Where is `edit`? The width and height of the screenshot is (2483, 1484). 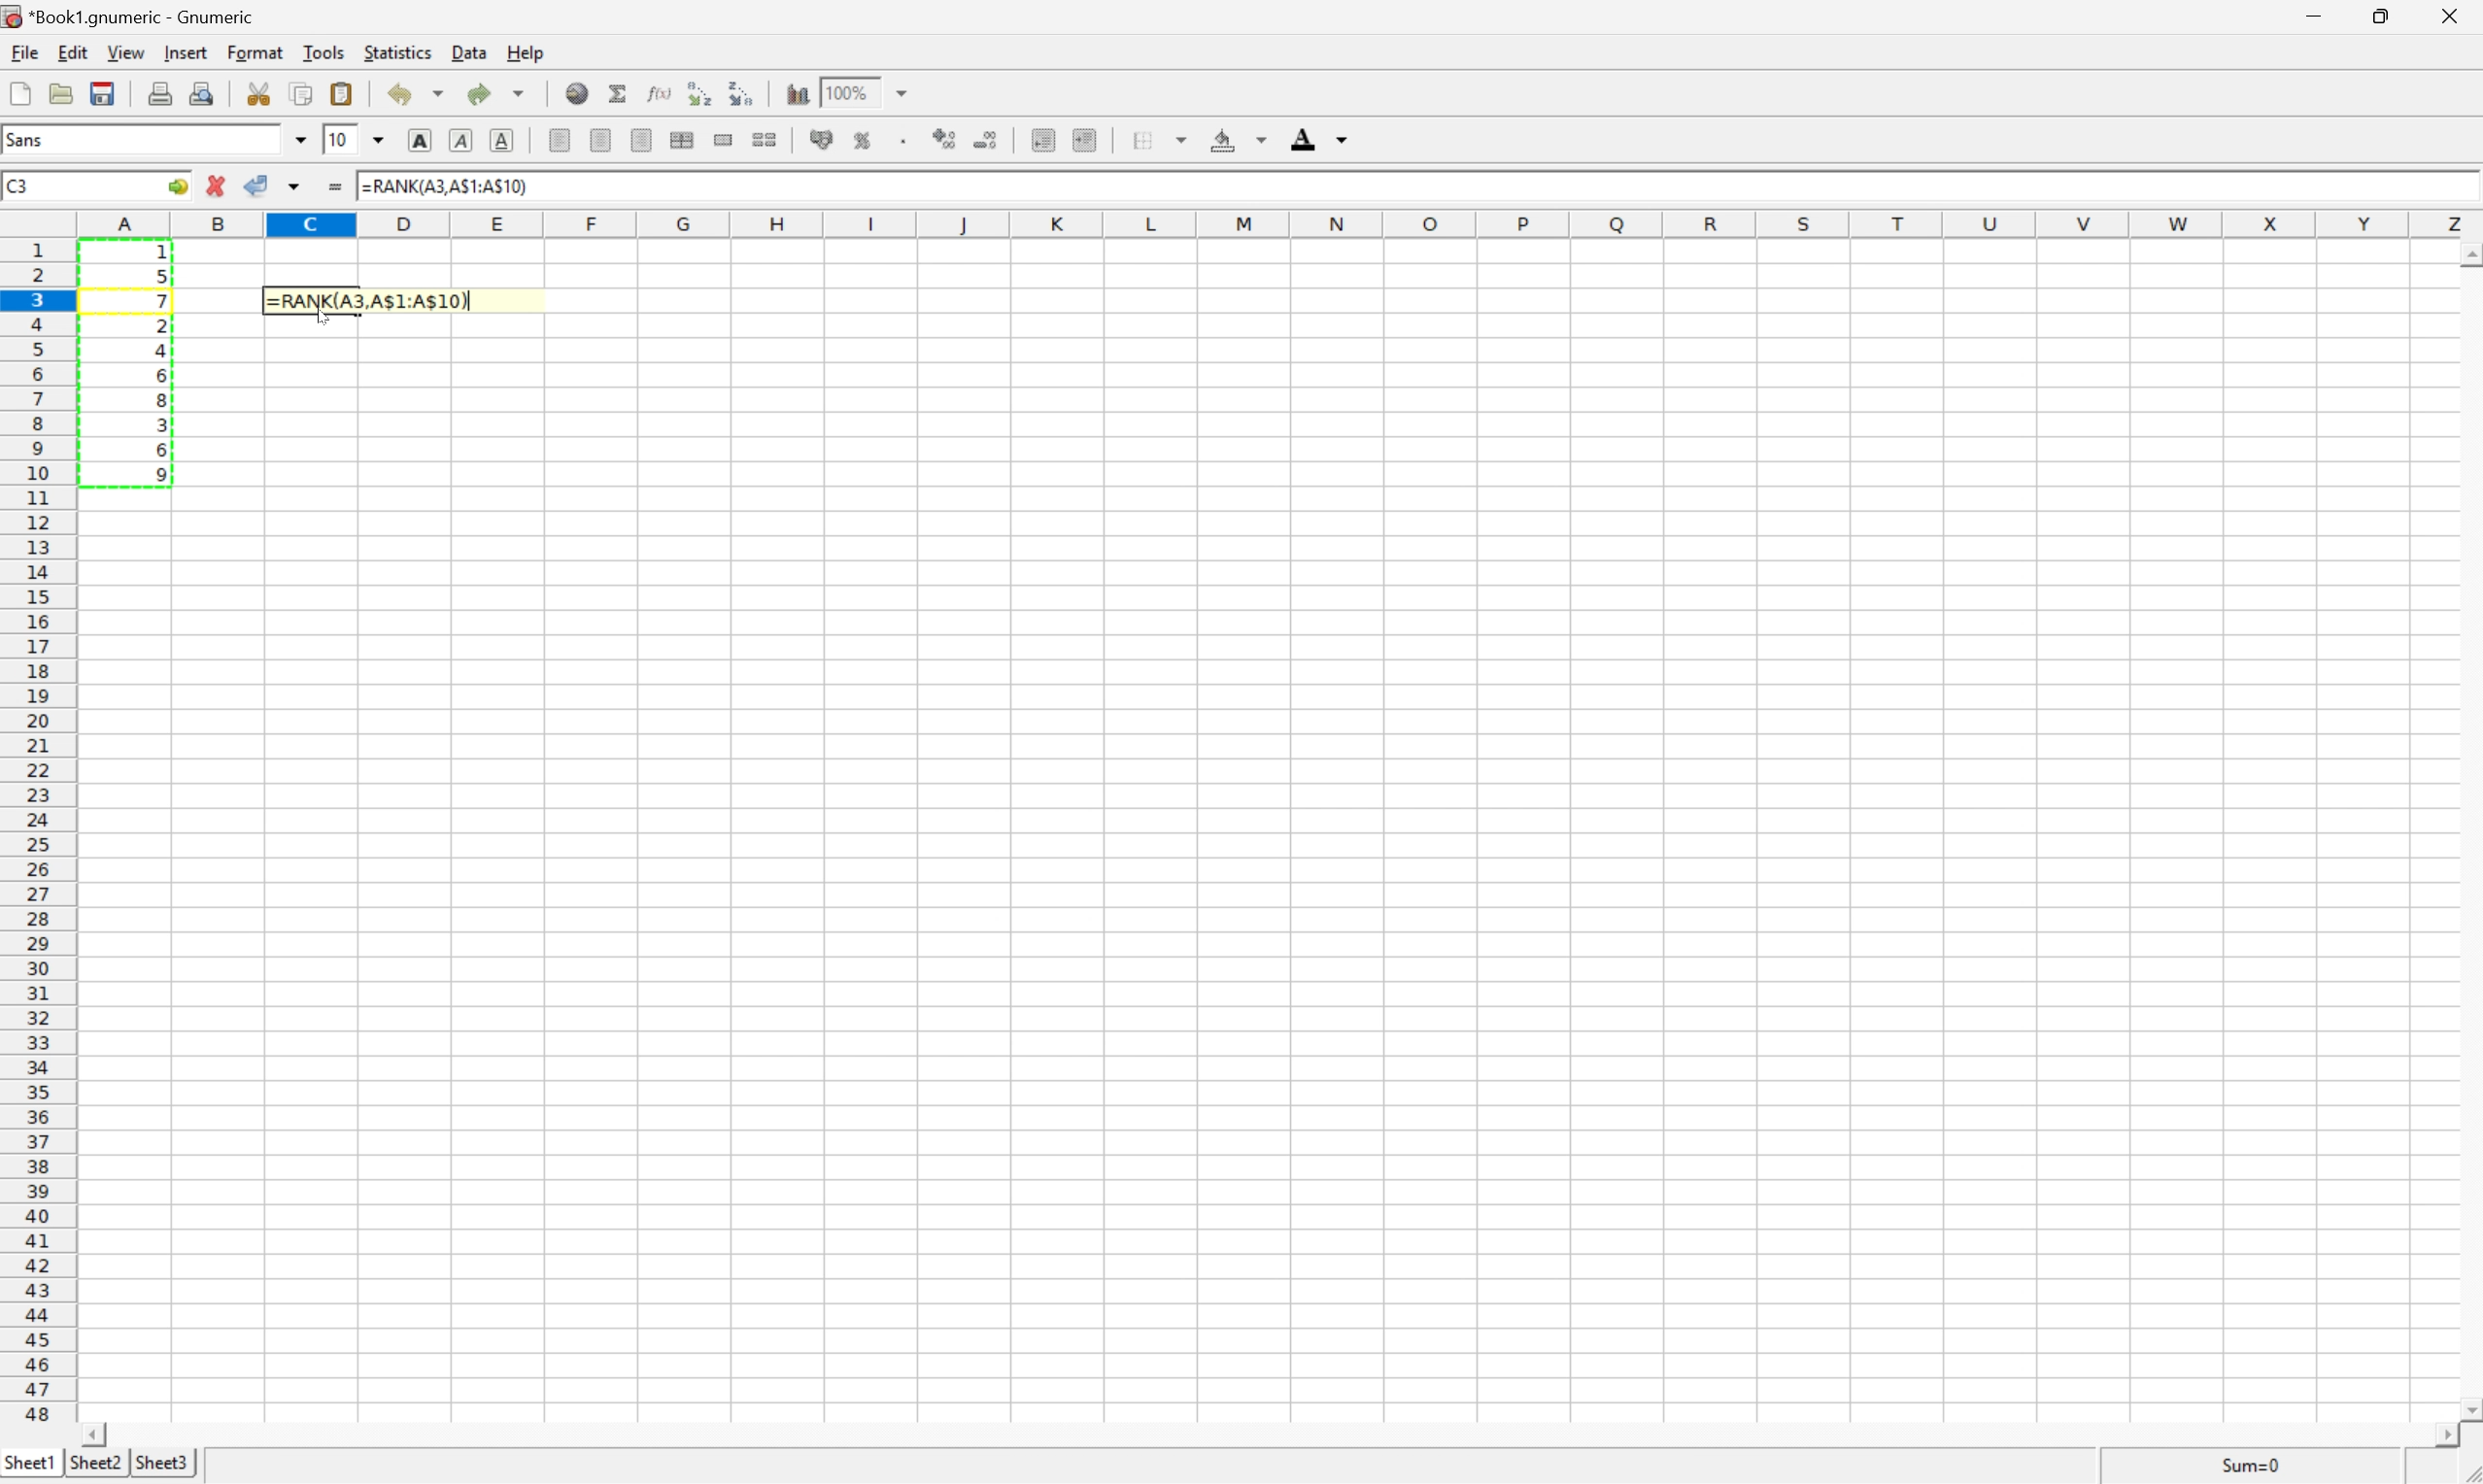
edit is located at coordinates (72, 52).